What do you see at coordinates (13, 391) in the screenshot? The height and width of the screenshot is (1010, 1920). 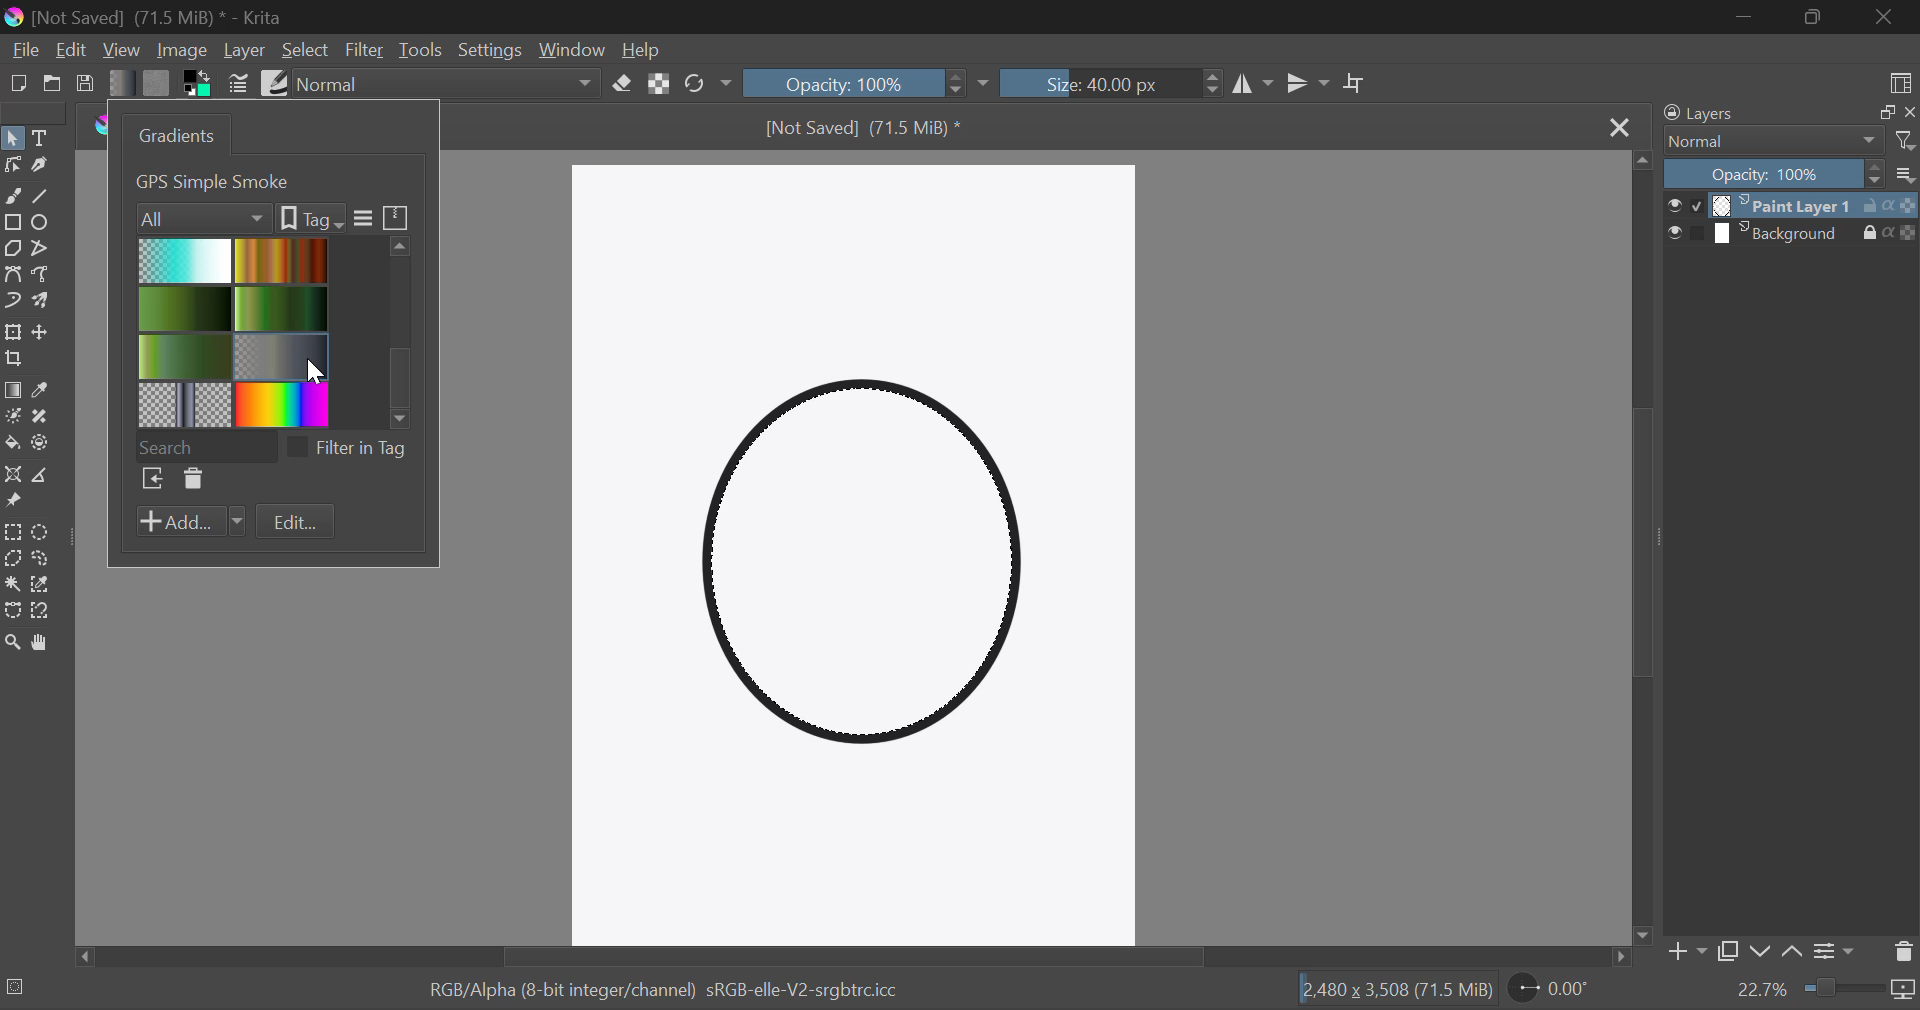 I see `Gradient Fill` at bounding box center [13, 391].